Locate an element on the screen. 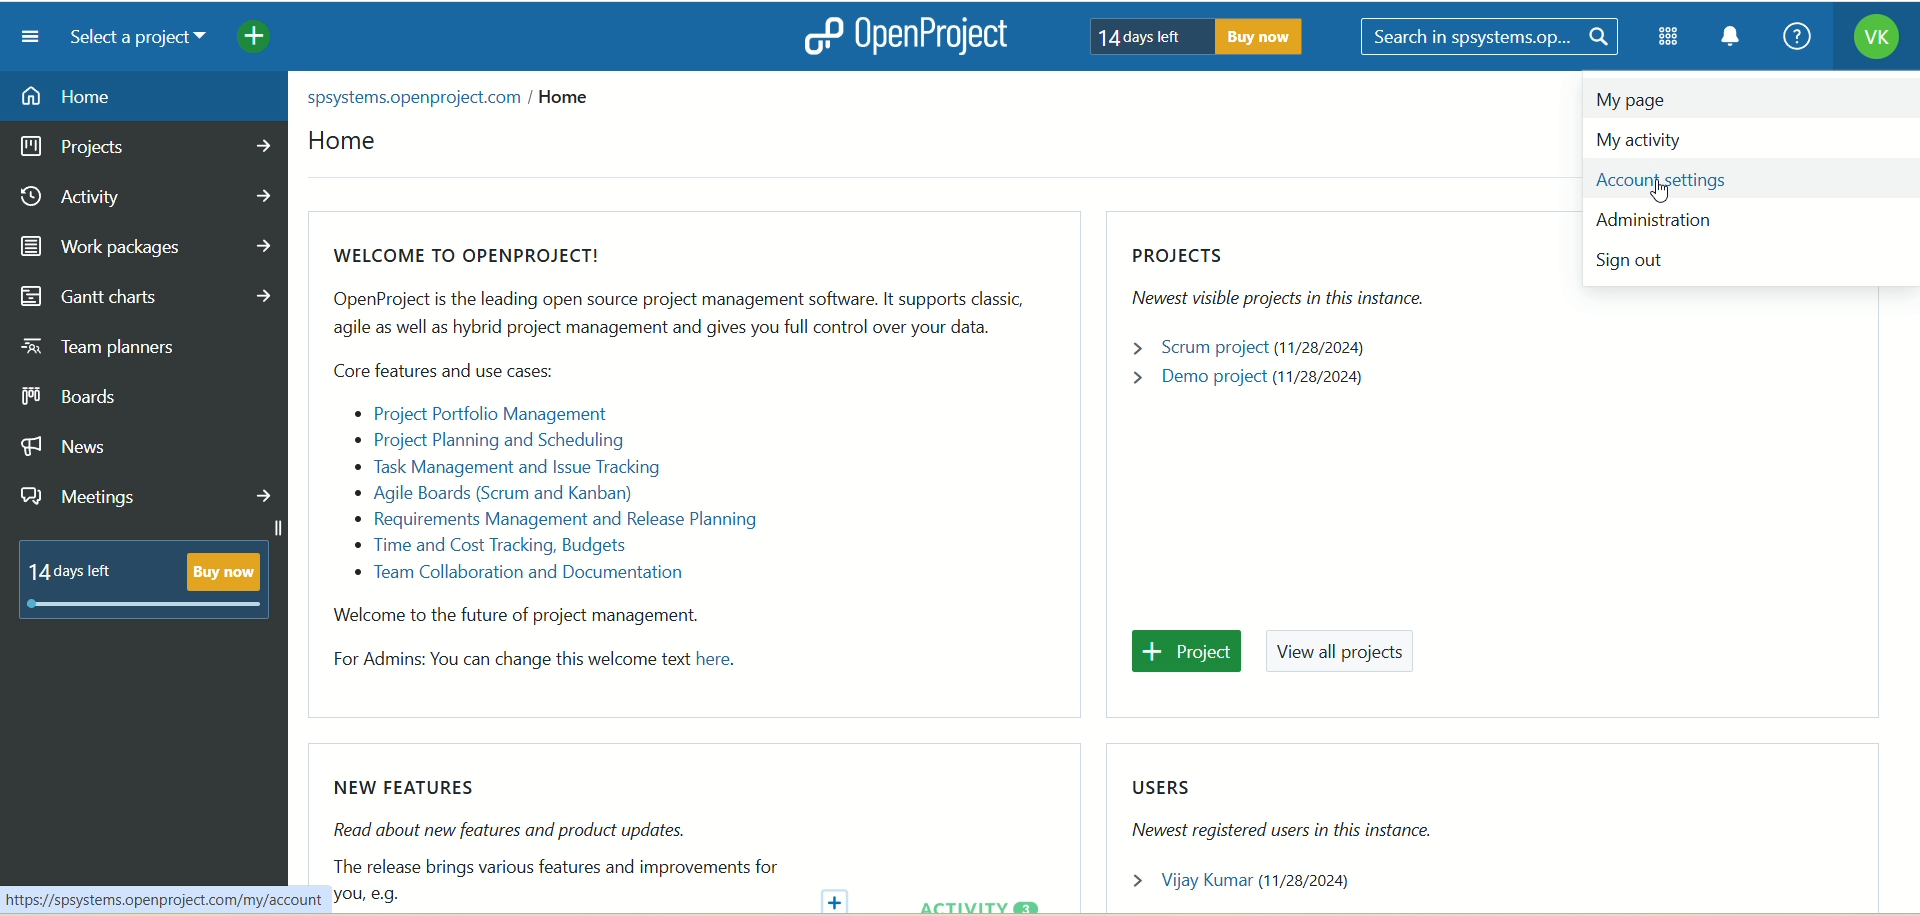 This screenshot has width=1920, height=916. notification is located at coordinates (1731, 39).